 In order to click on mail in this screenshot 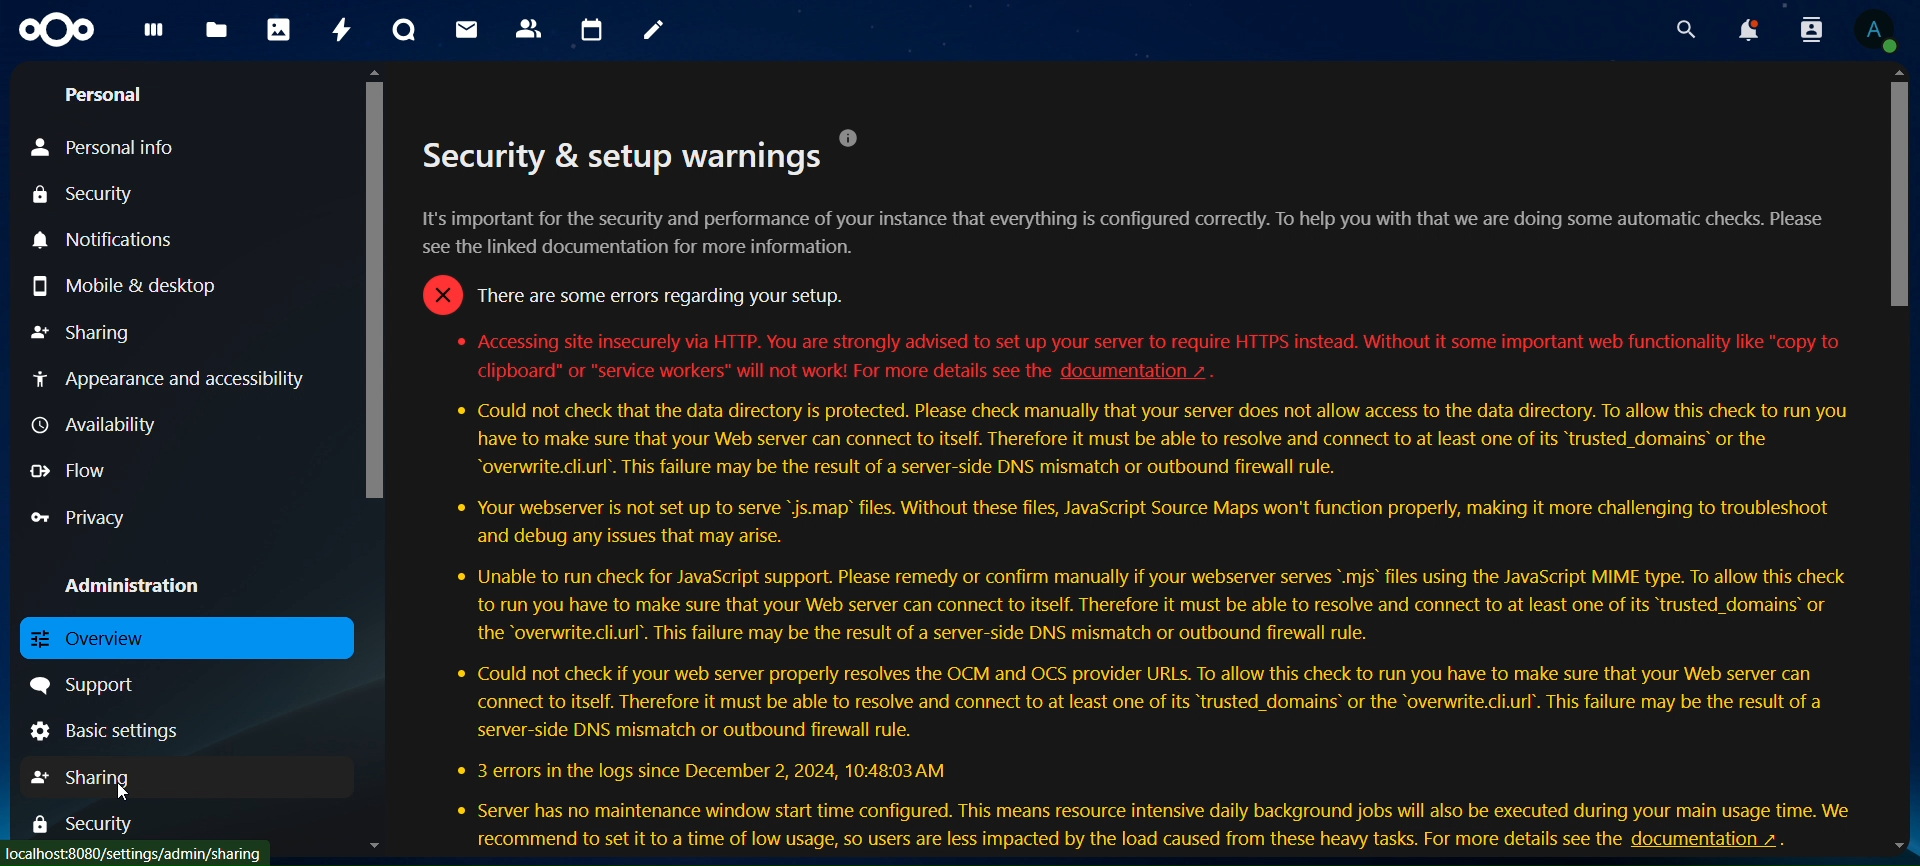, I will do `click(464, 30)`.